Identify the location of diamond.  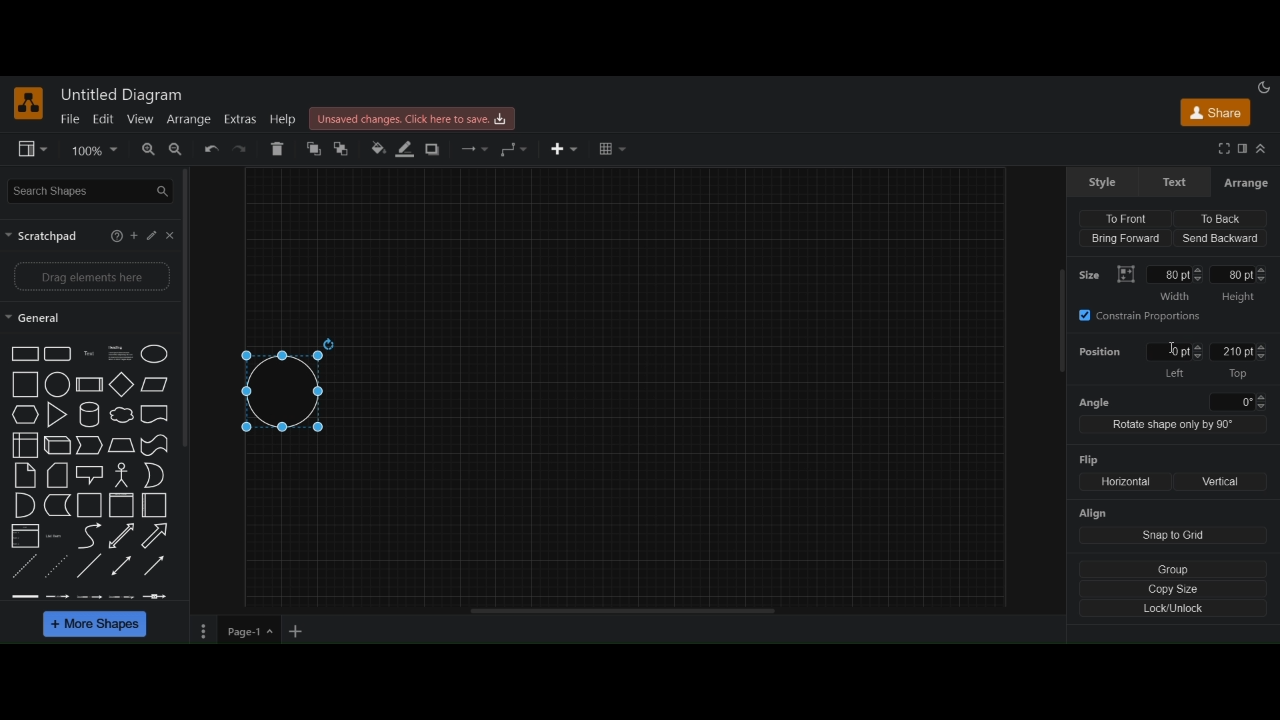
(123, 386).